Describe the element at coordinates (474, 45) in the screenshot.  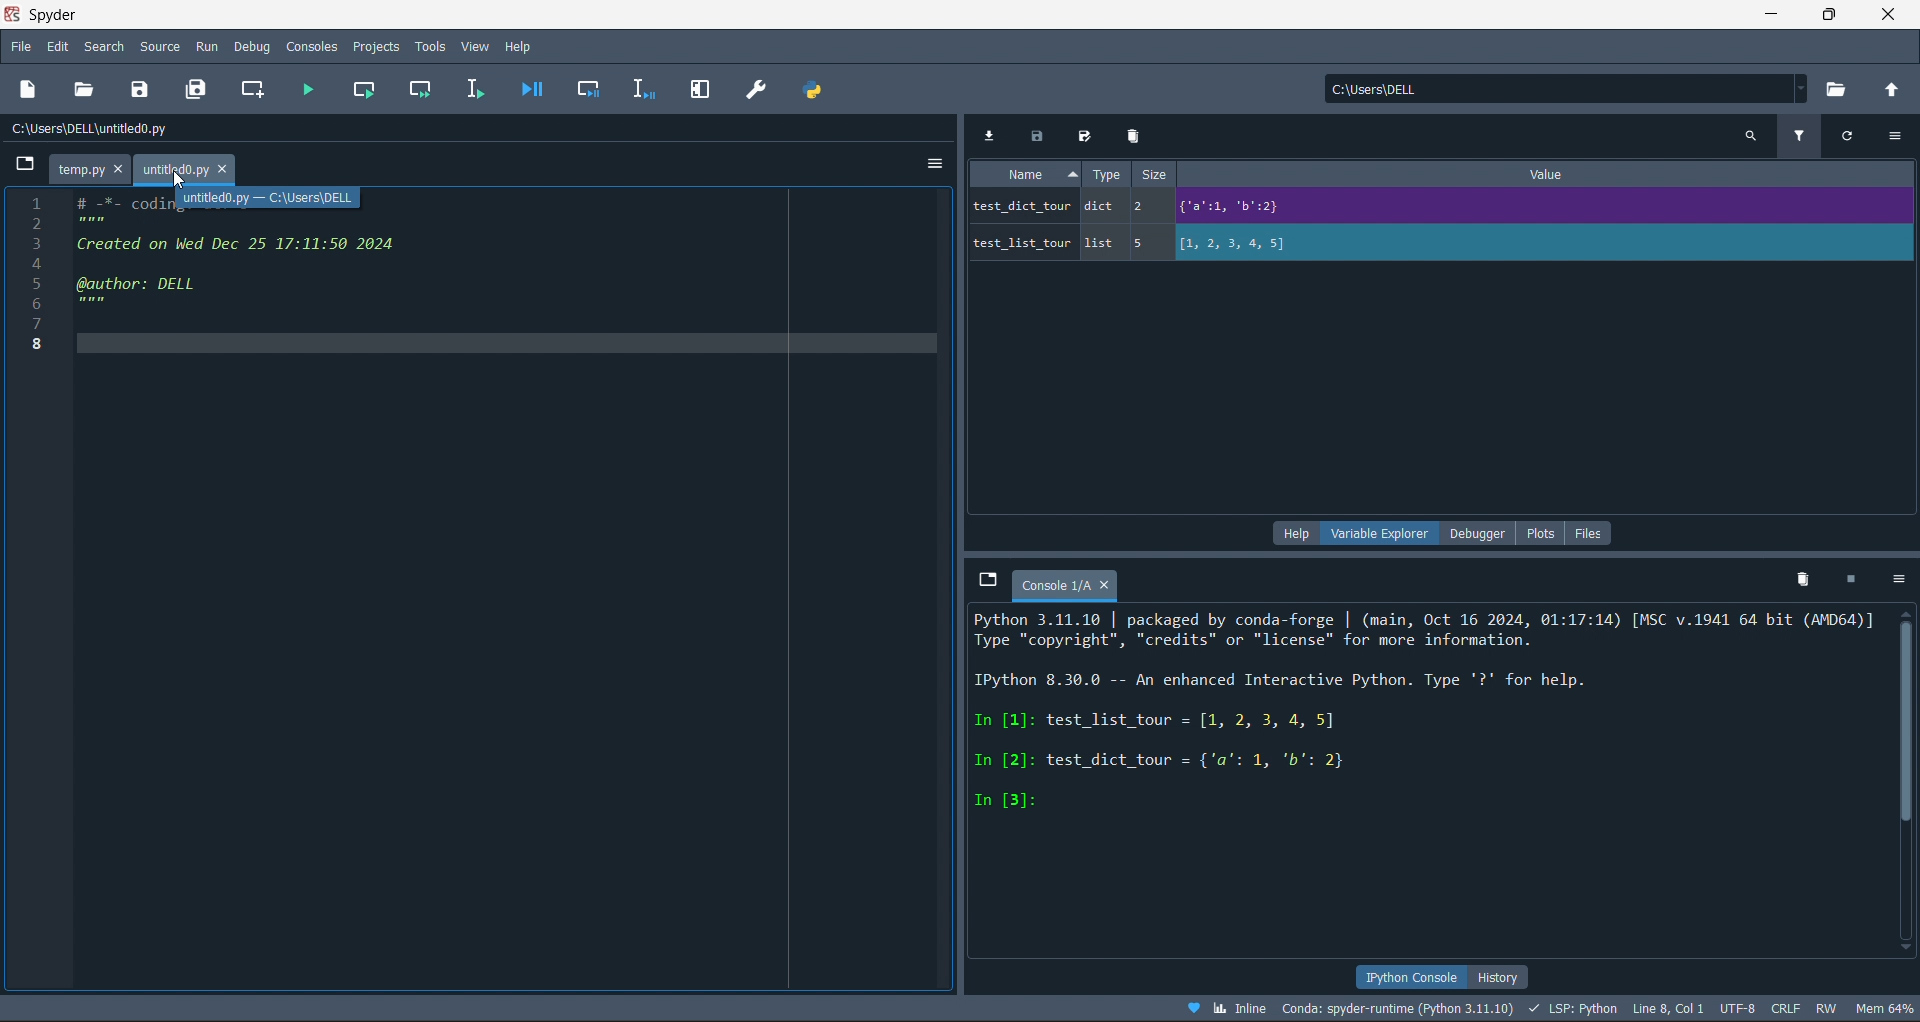
I see `view` at that location.